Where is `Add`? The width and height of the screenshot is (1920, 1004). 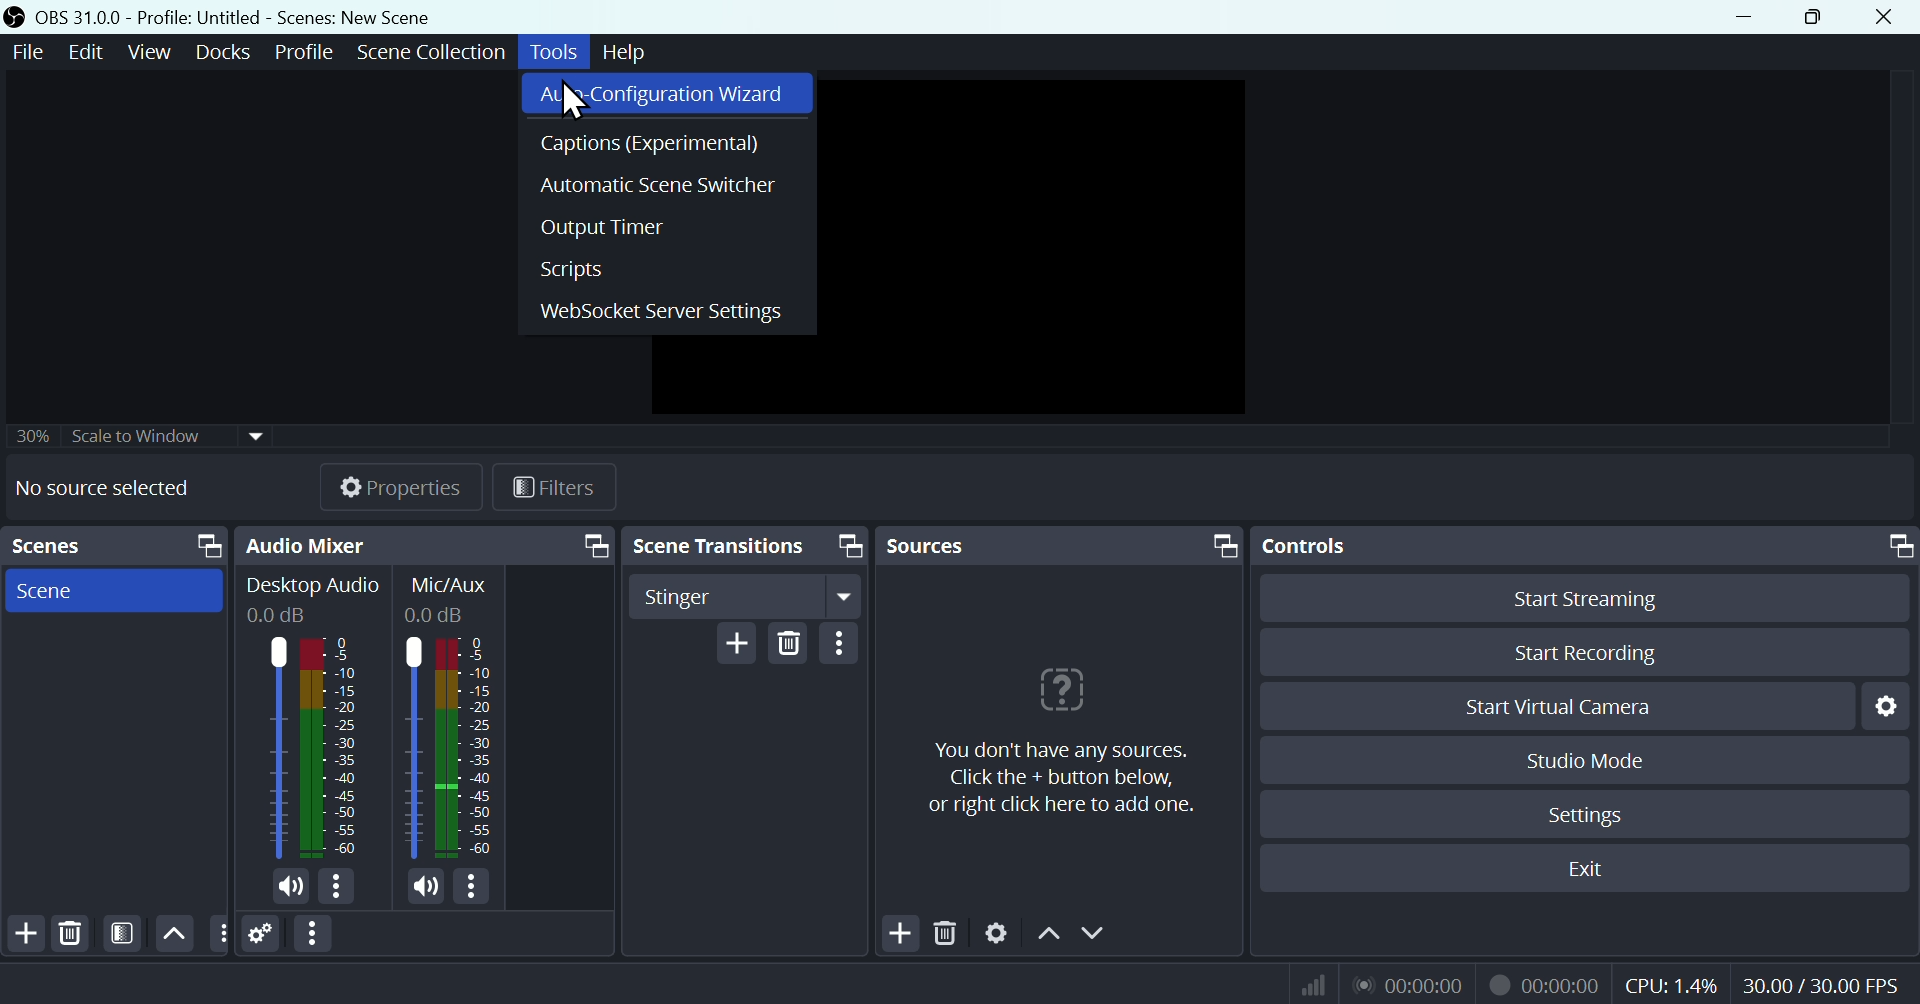 Add is located at coordinates (24, 934).